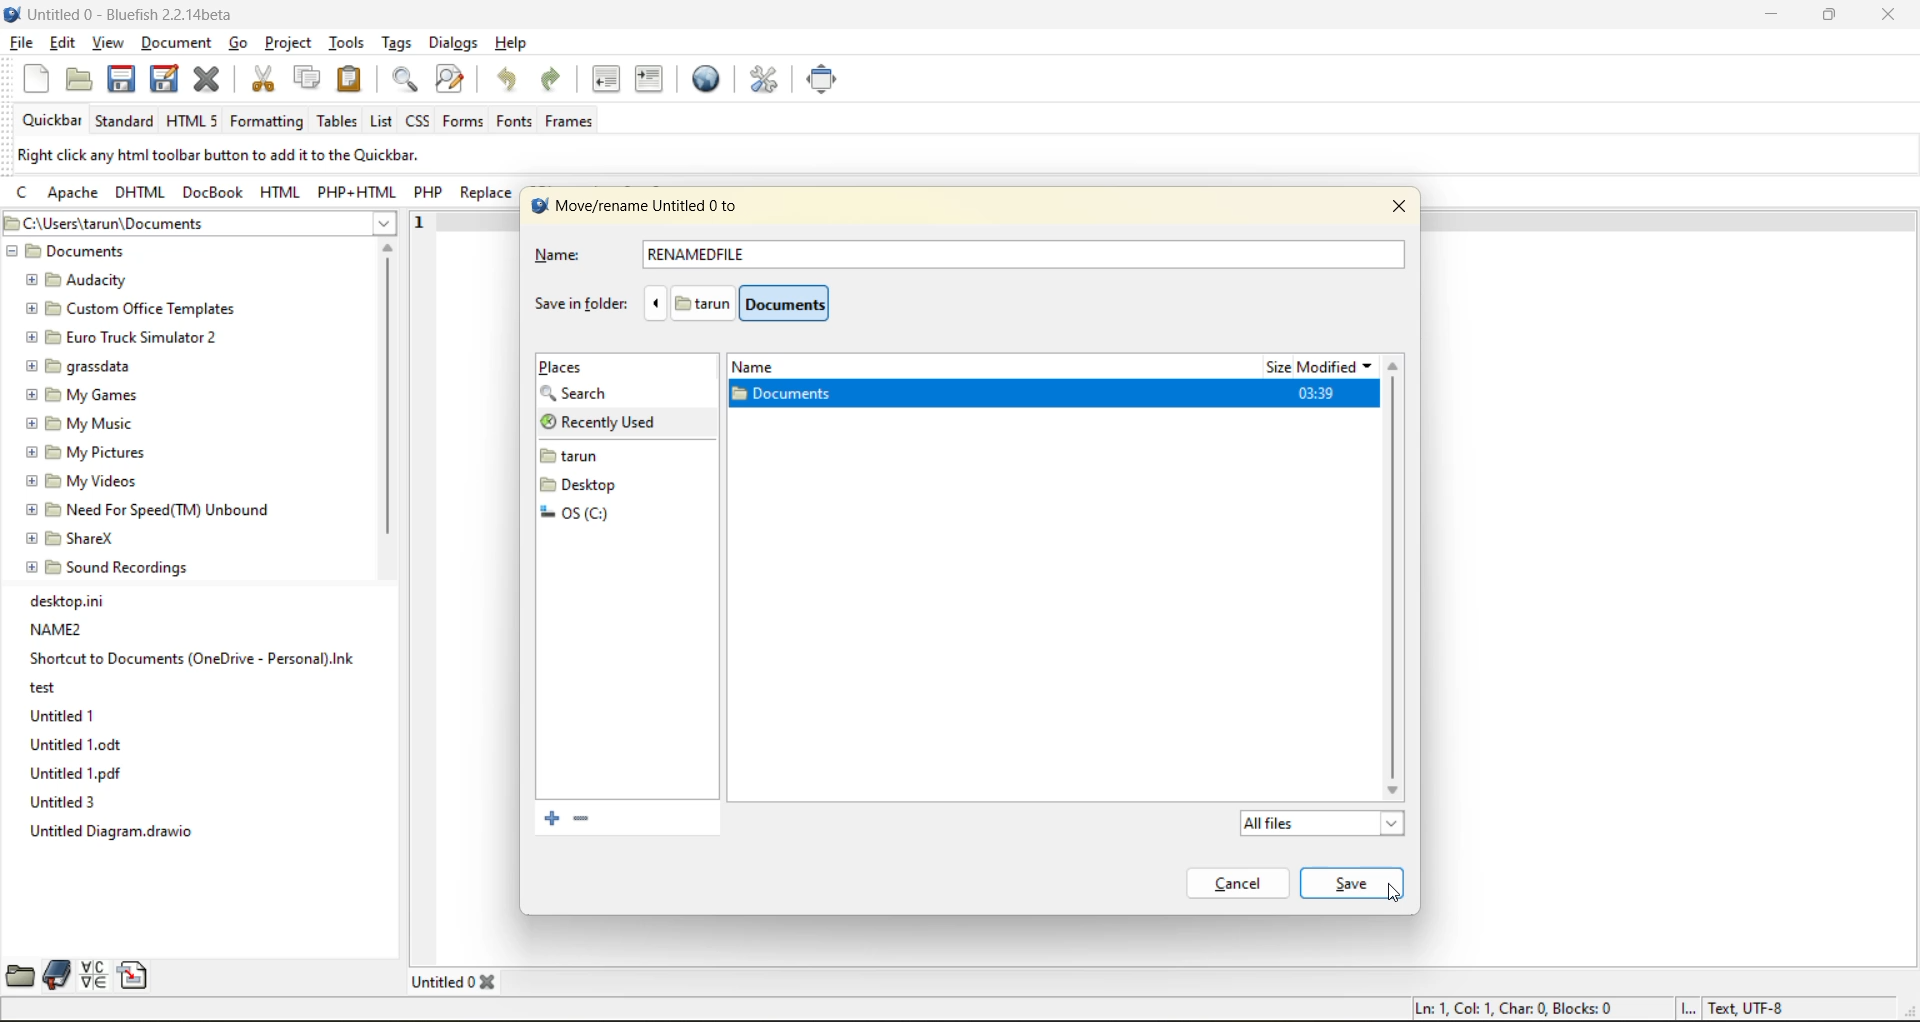 This screenshot has width=1920, height=1022. I want to click on minimize, so click(1777, 12).